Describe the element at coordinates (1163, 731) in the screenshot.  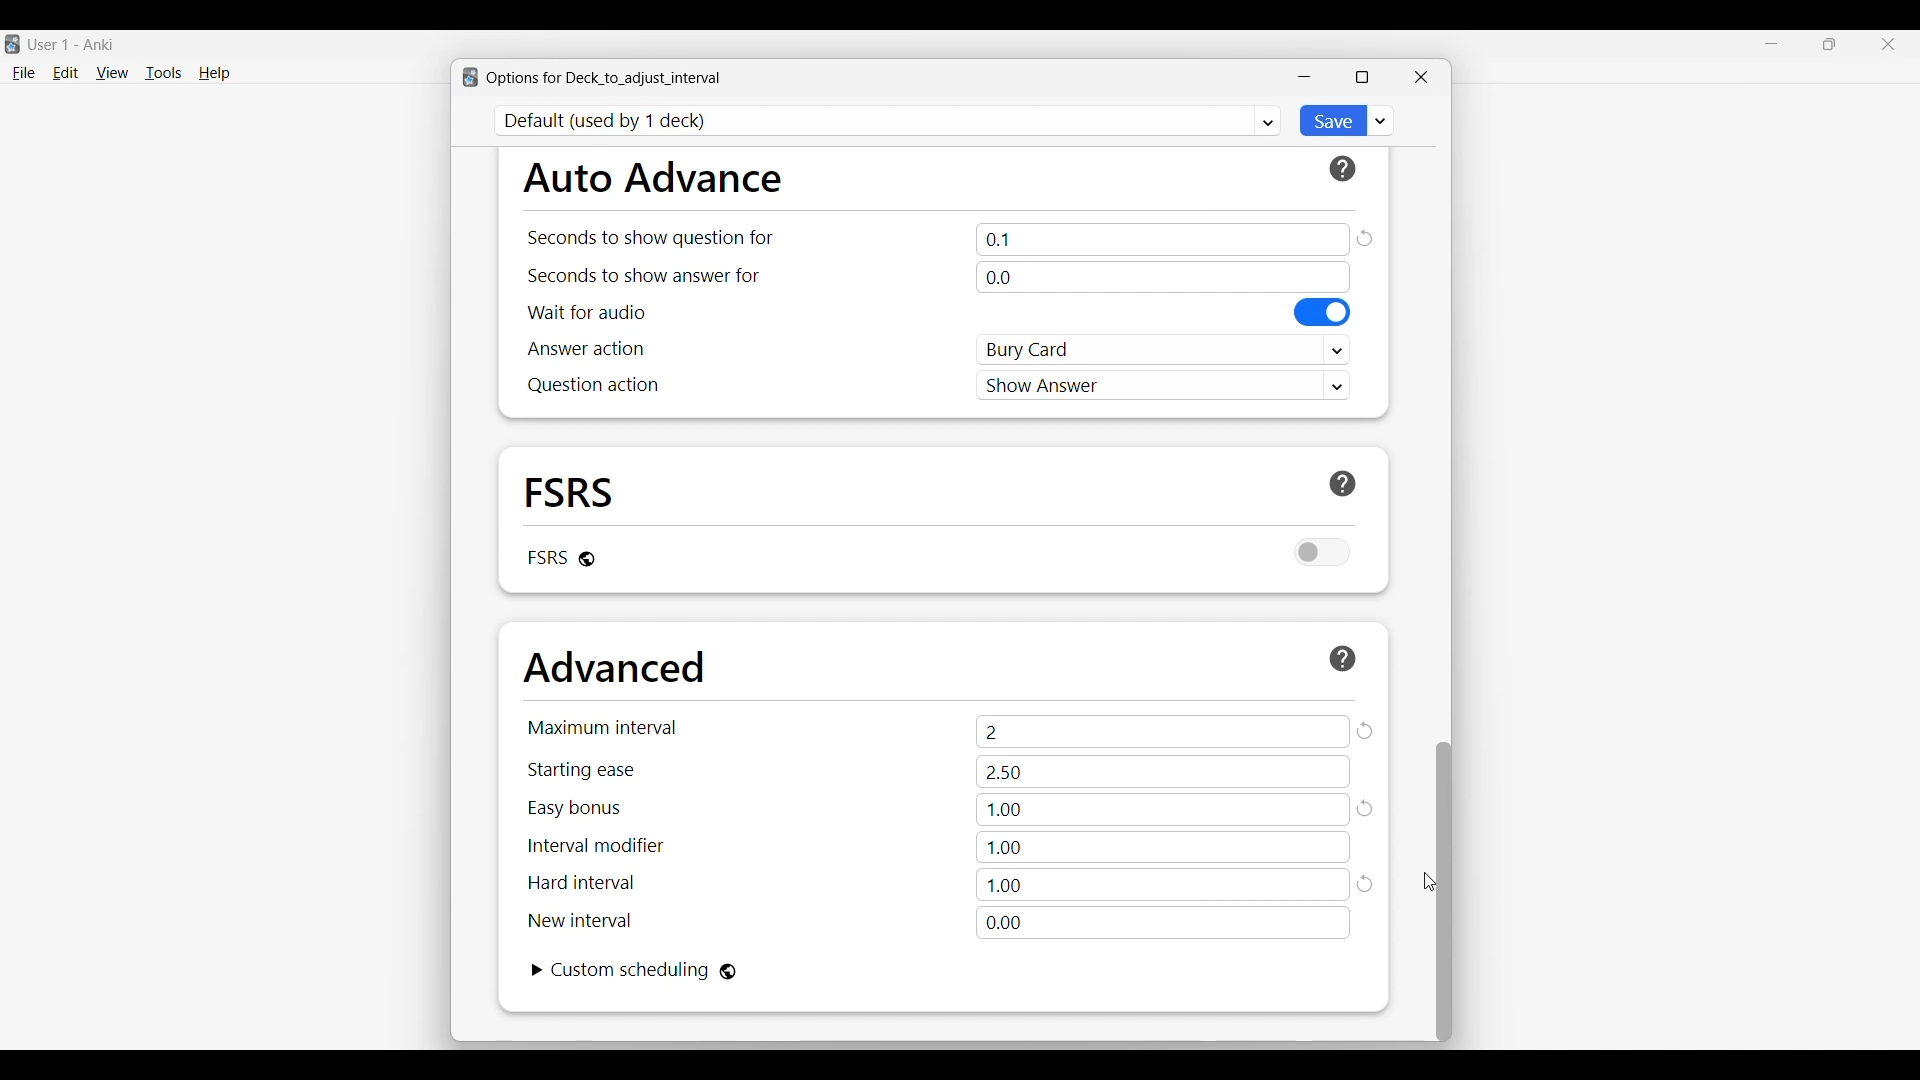
I see `2` at that location.